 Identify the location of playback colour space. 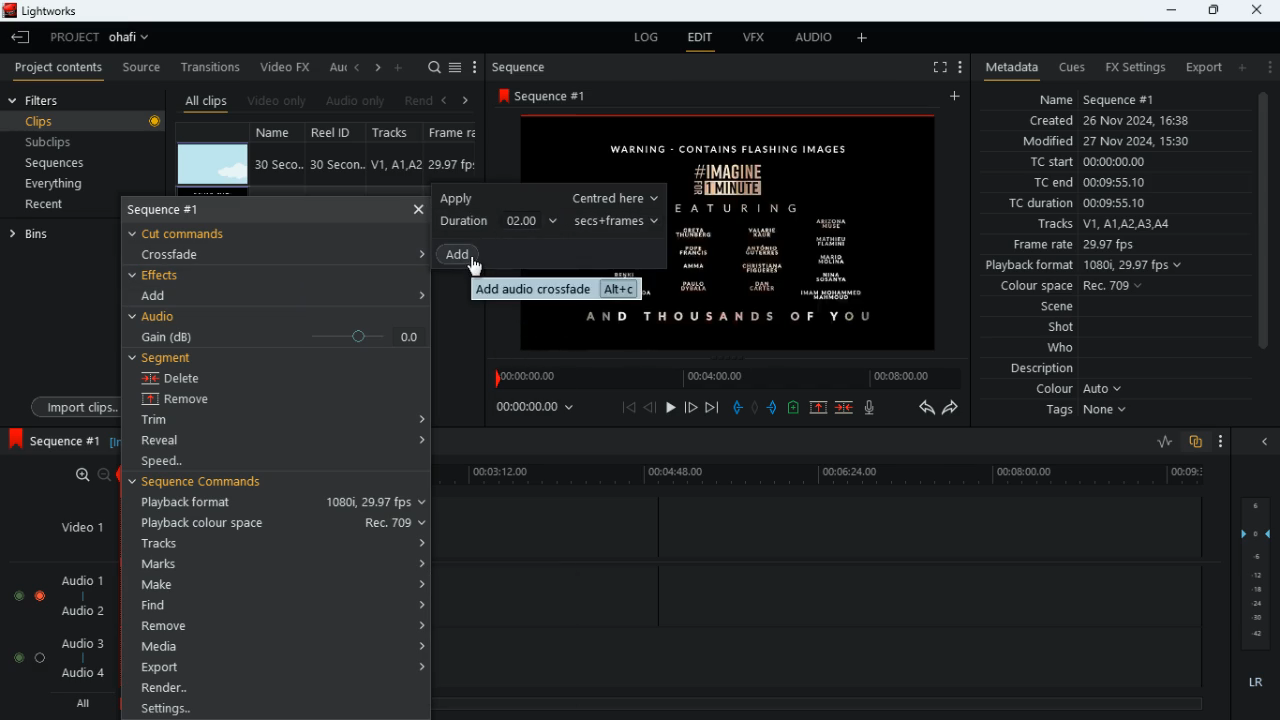
(282, 523).